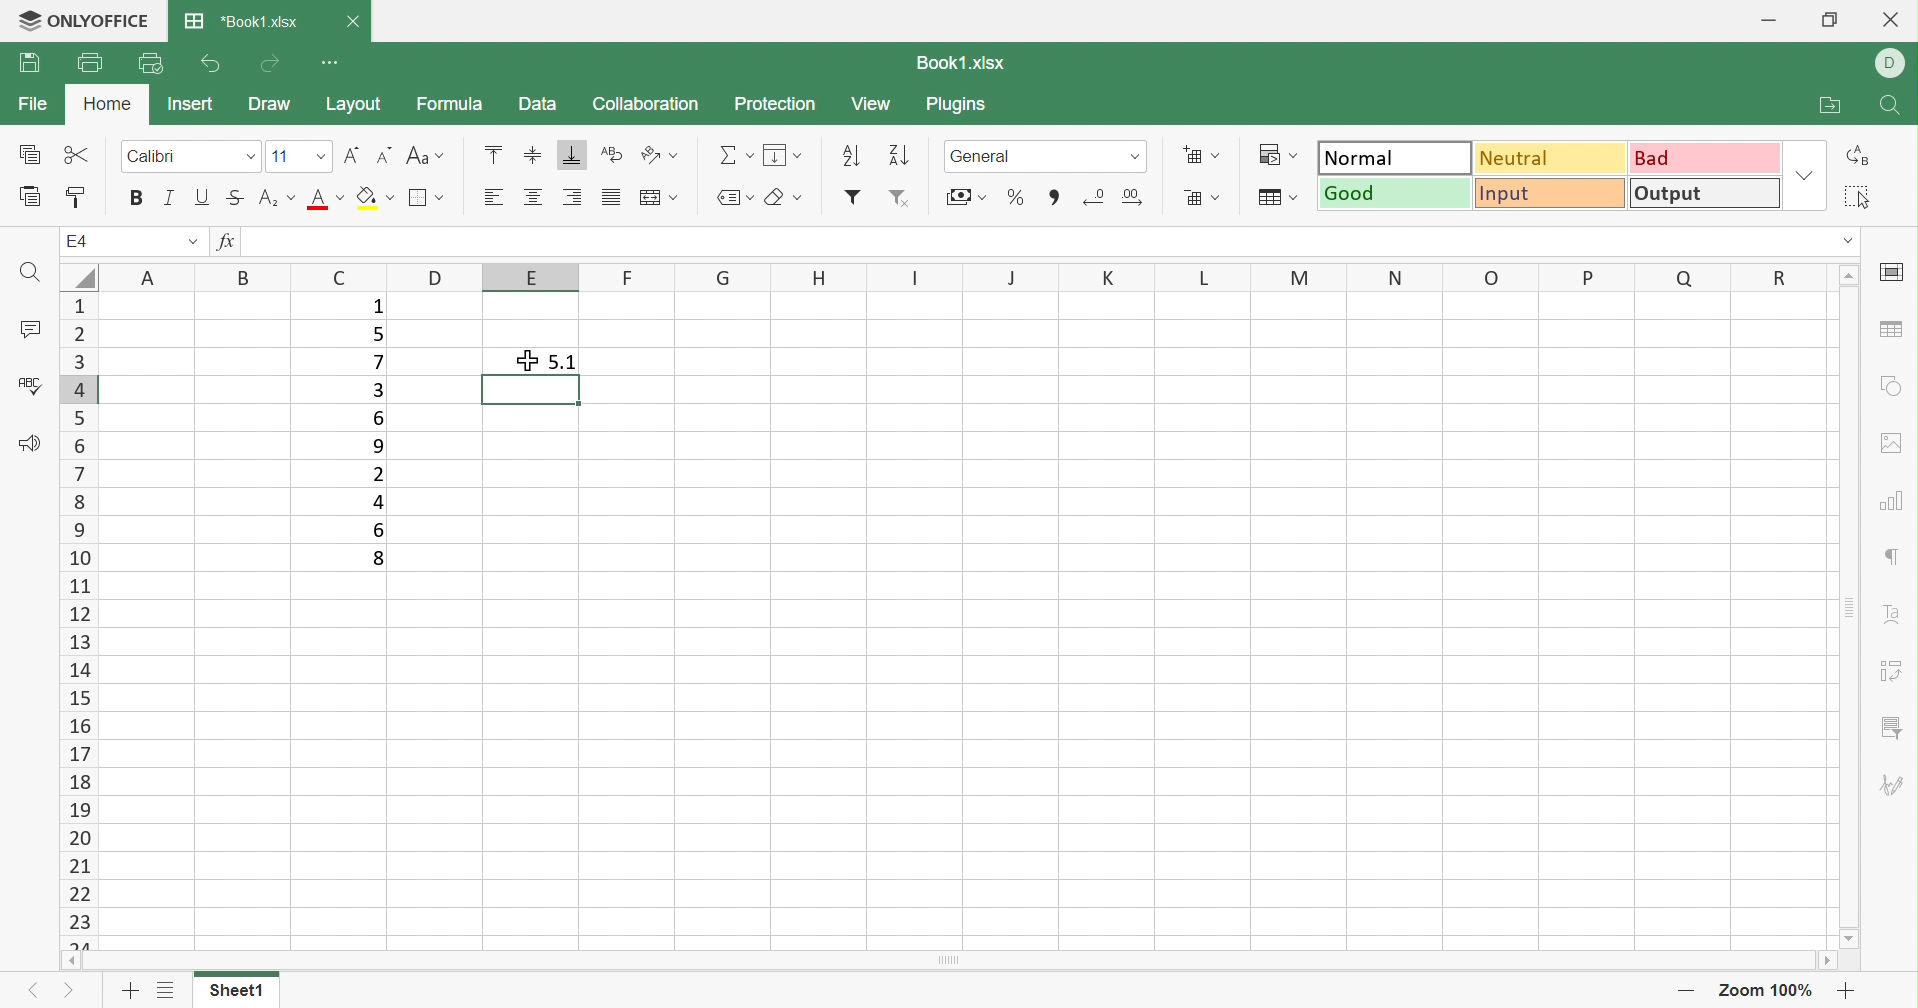 The height and width of the screenshot is (1008, 1918). What do you see at coordinates (1896, 22) in the screenshot?
I see `Close` at bounding box center [1896, 22].